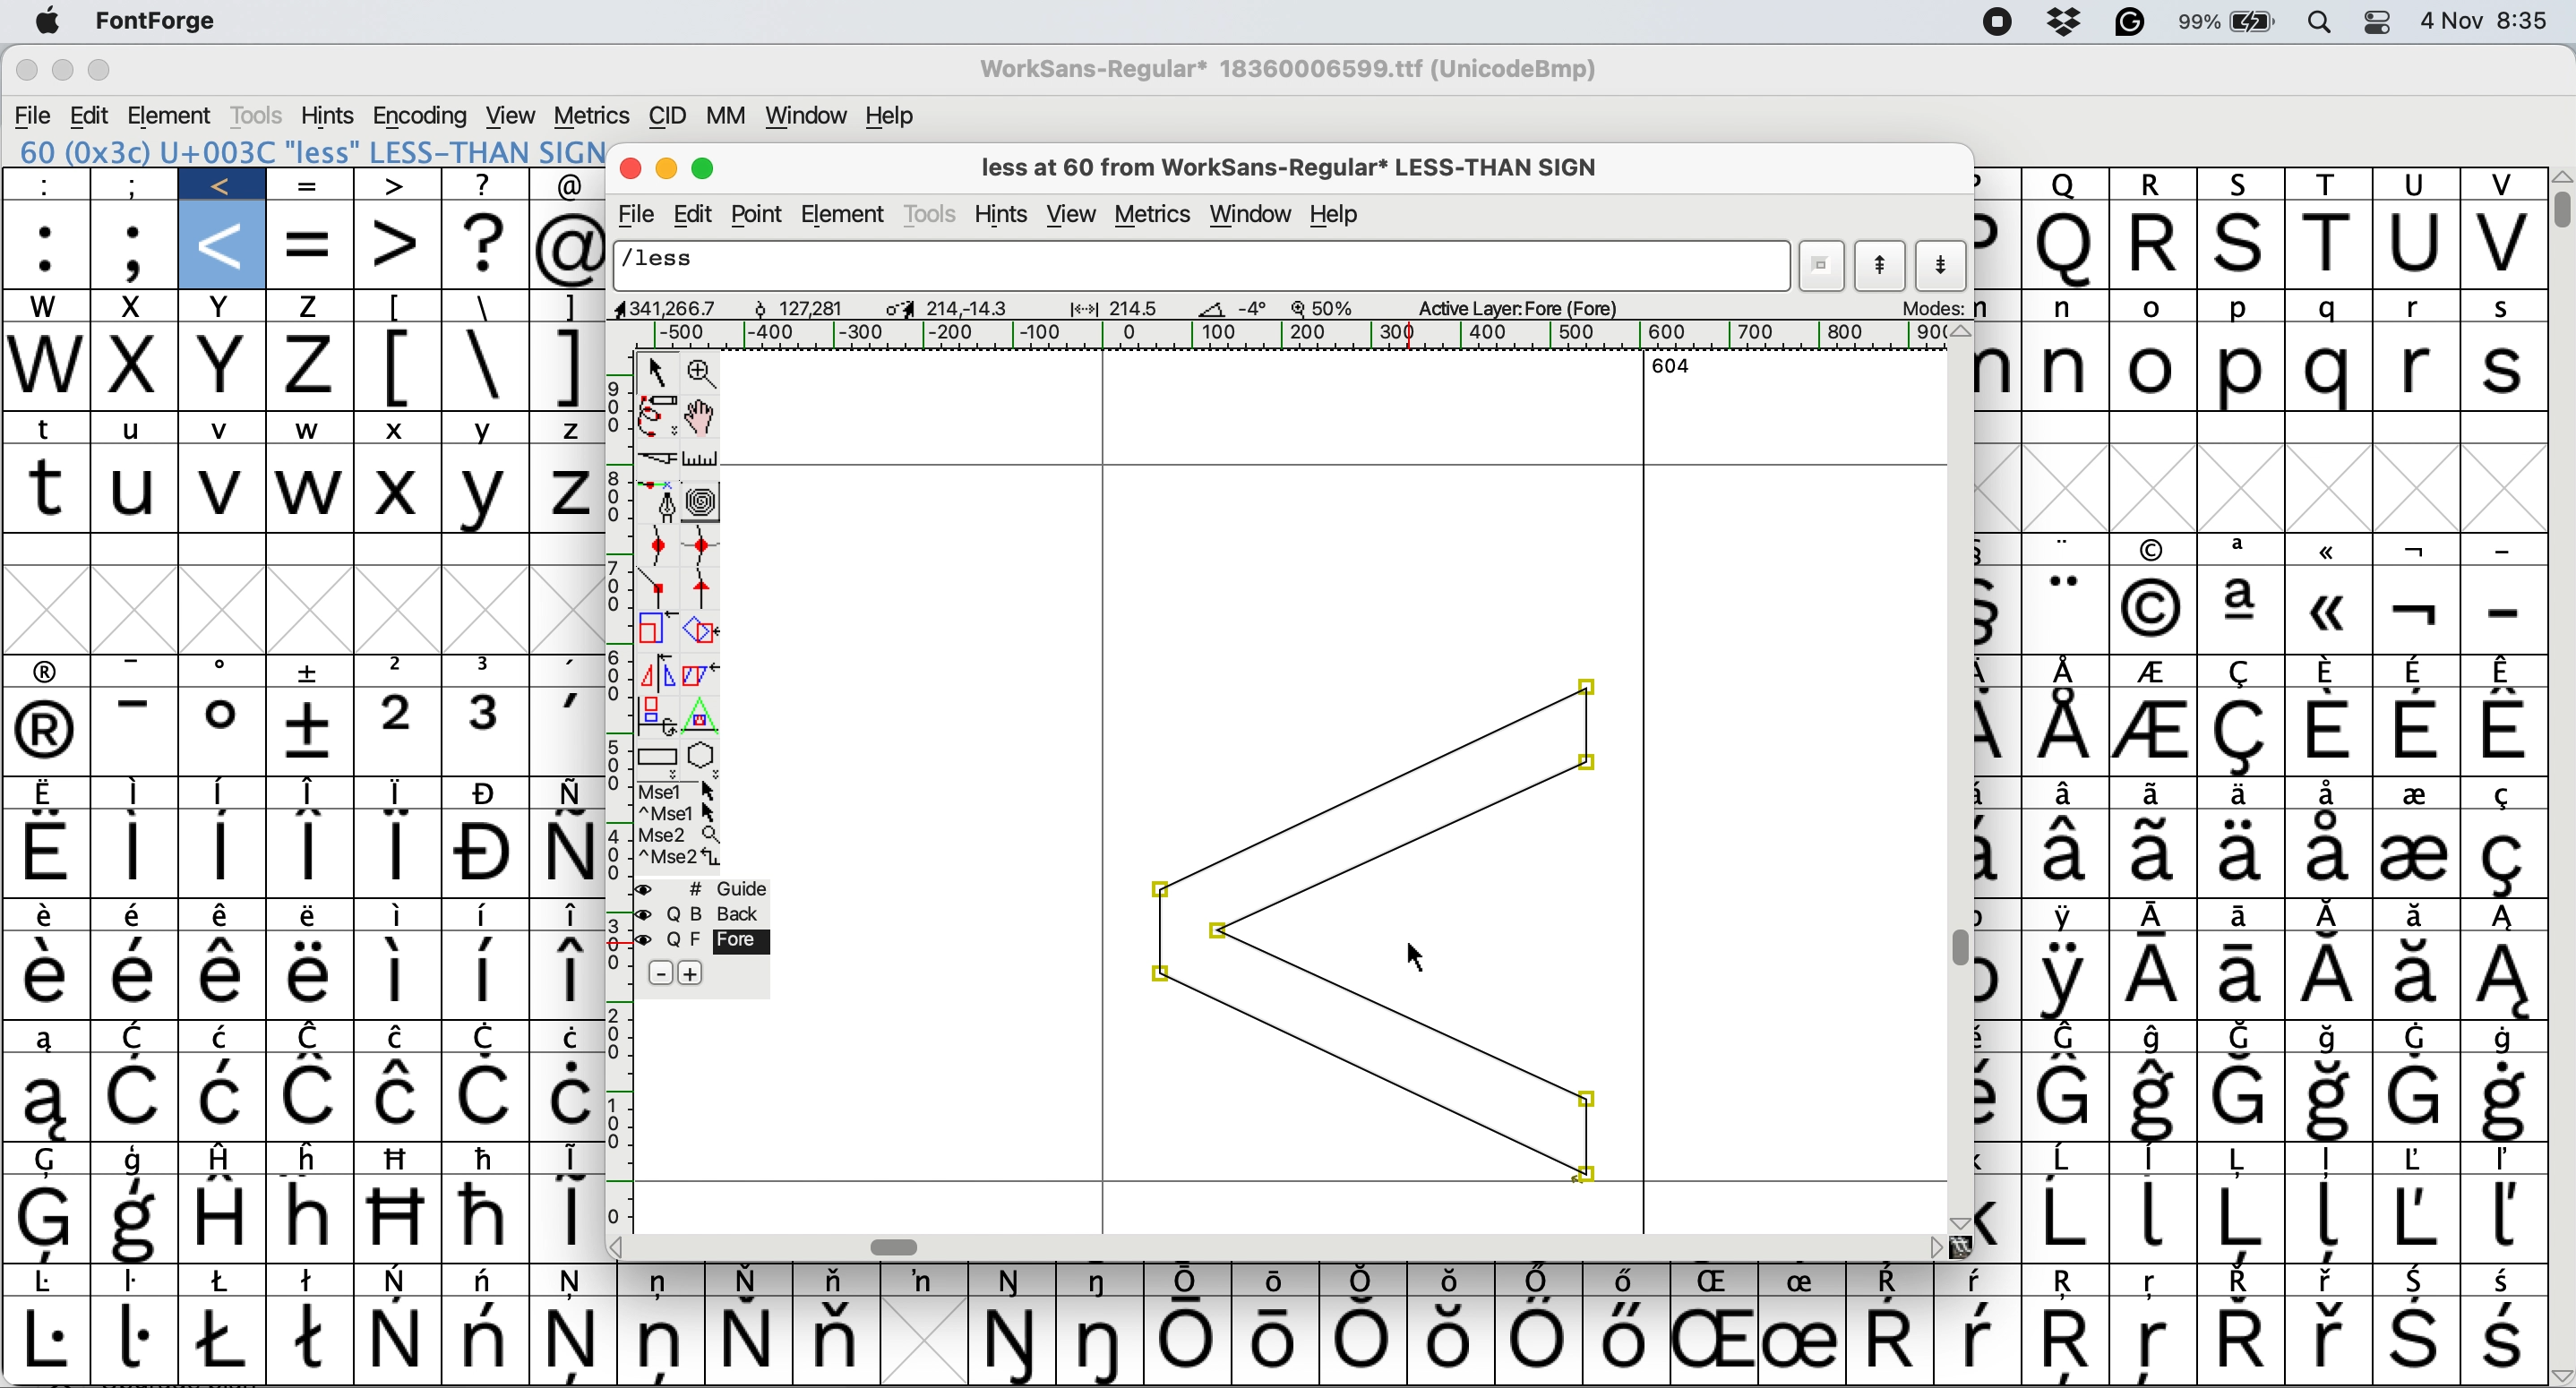 The image size is (2576, 1388). What do you see at coordinates (315, 1279) in the screenshot?
I see `Symbol` at bounding box center [315, 1279].